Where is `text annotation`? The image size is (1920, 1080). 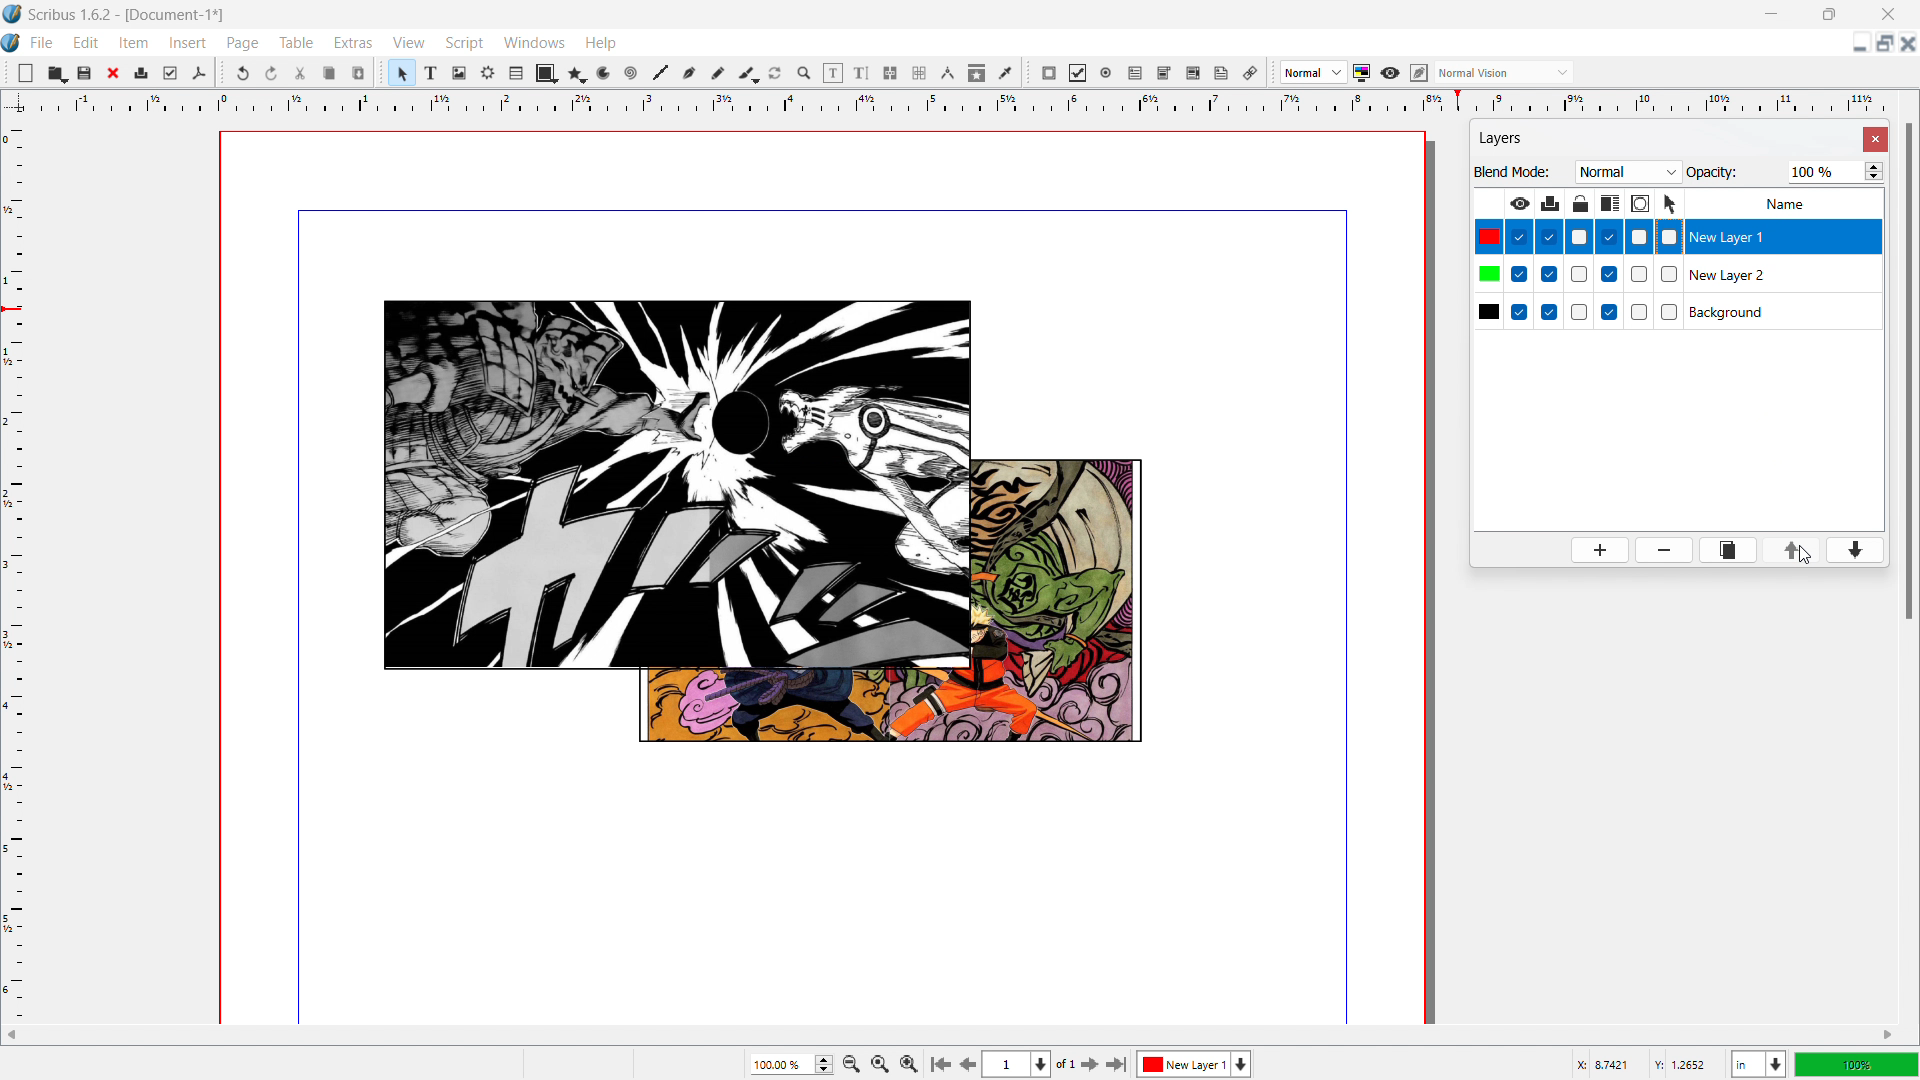 text annotation is located at coordinates (1222, 73).